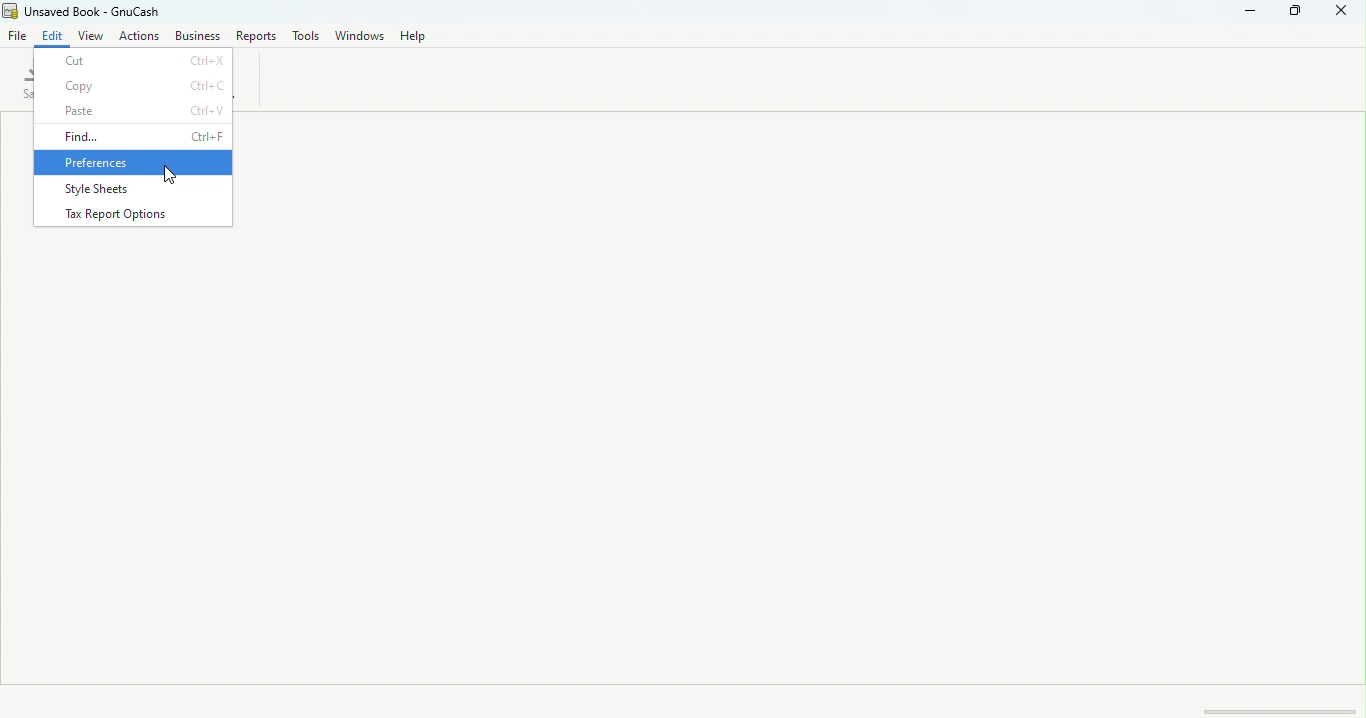 Image resolution: width=1366 pixels, height=718 pixels. What do you see at coordinates (132, 161) in the screenshot?
I see `Preferences` at bounding box center [132, 161].